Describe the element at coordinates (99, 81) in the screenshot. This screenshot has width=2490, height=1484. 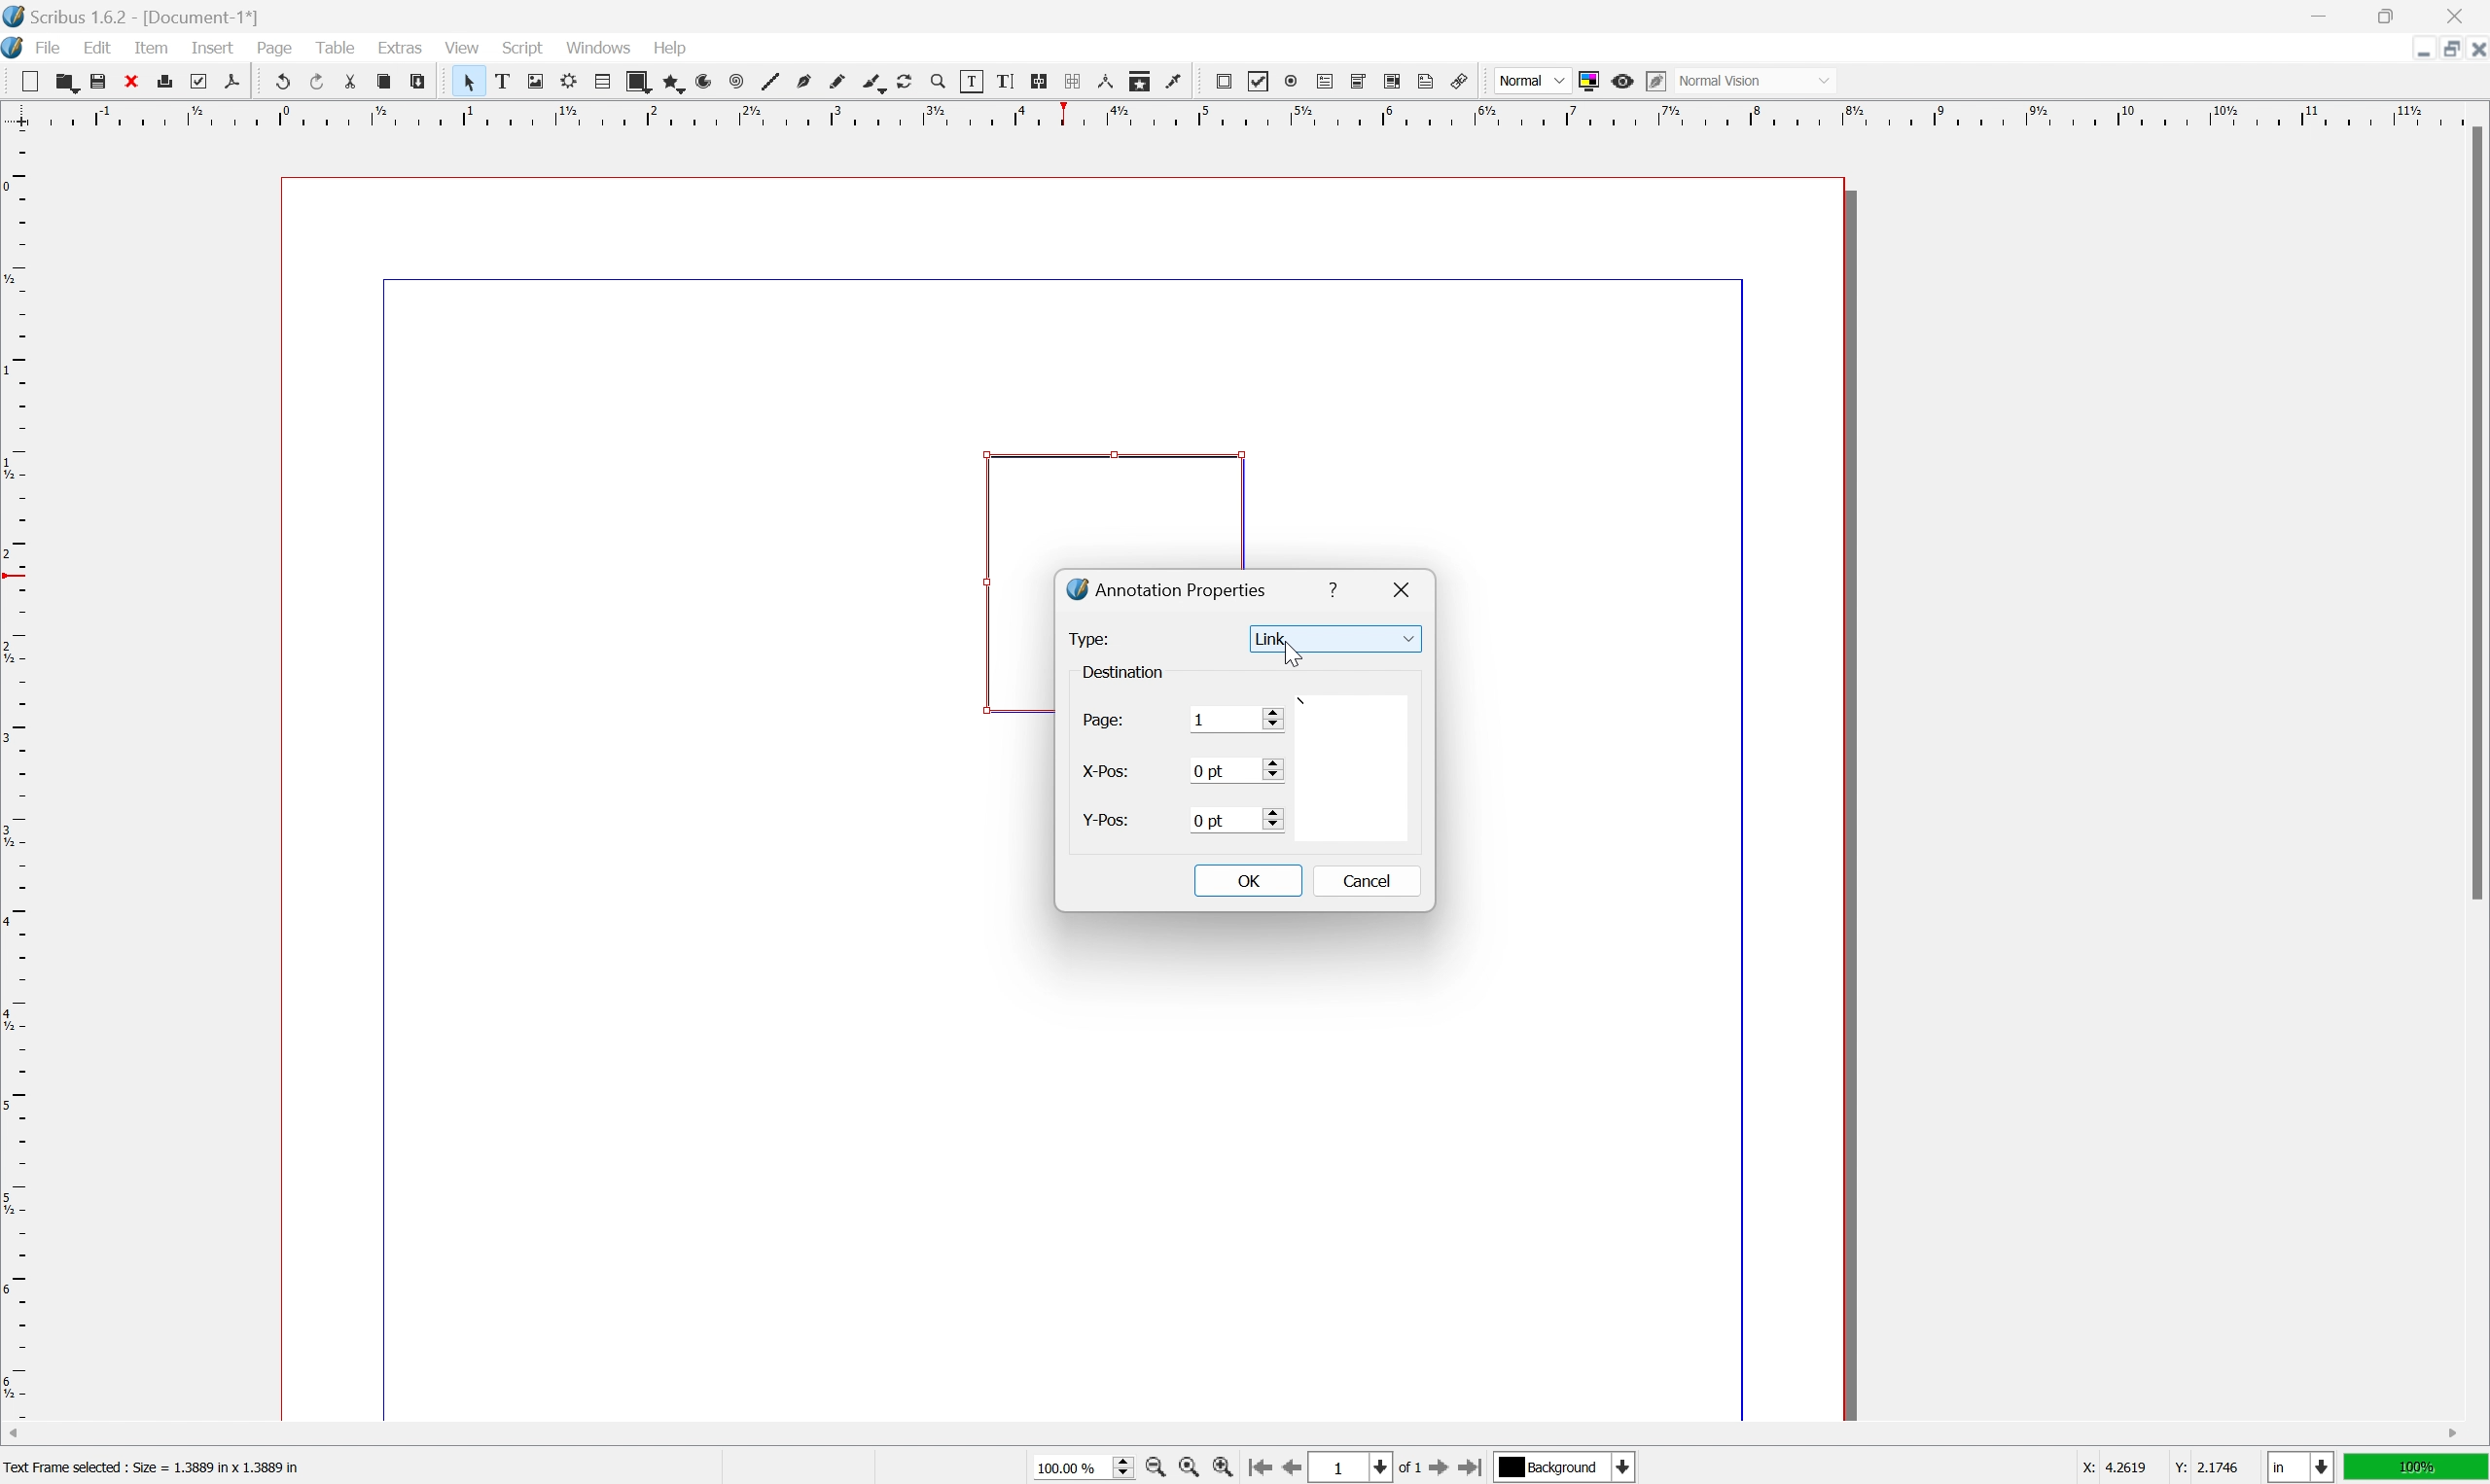
I see `save` at that location.